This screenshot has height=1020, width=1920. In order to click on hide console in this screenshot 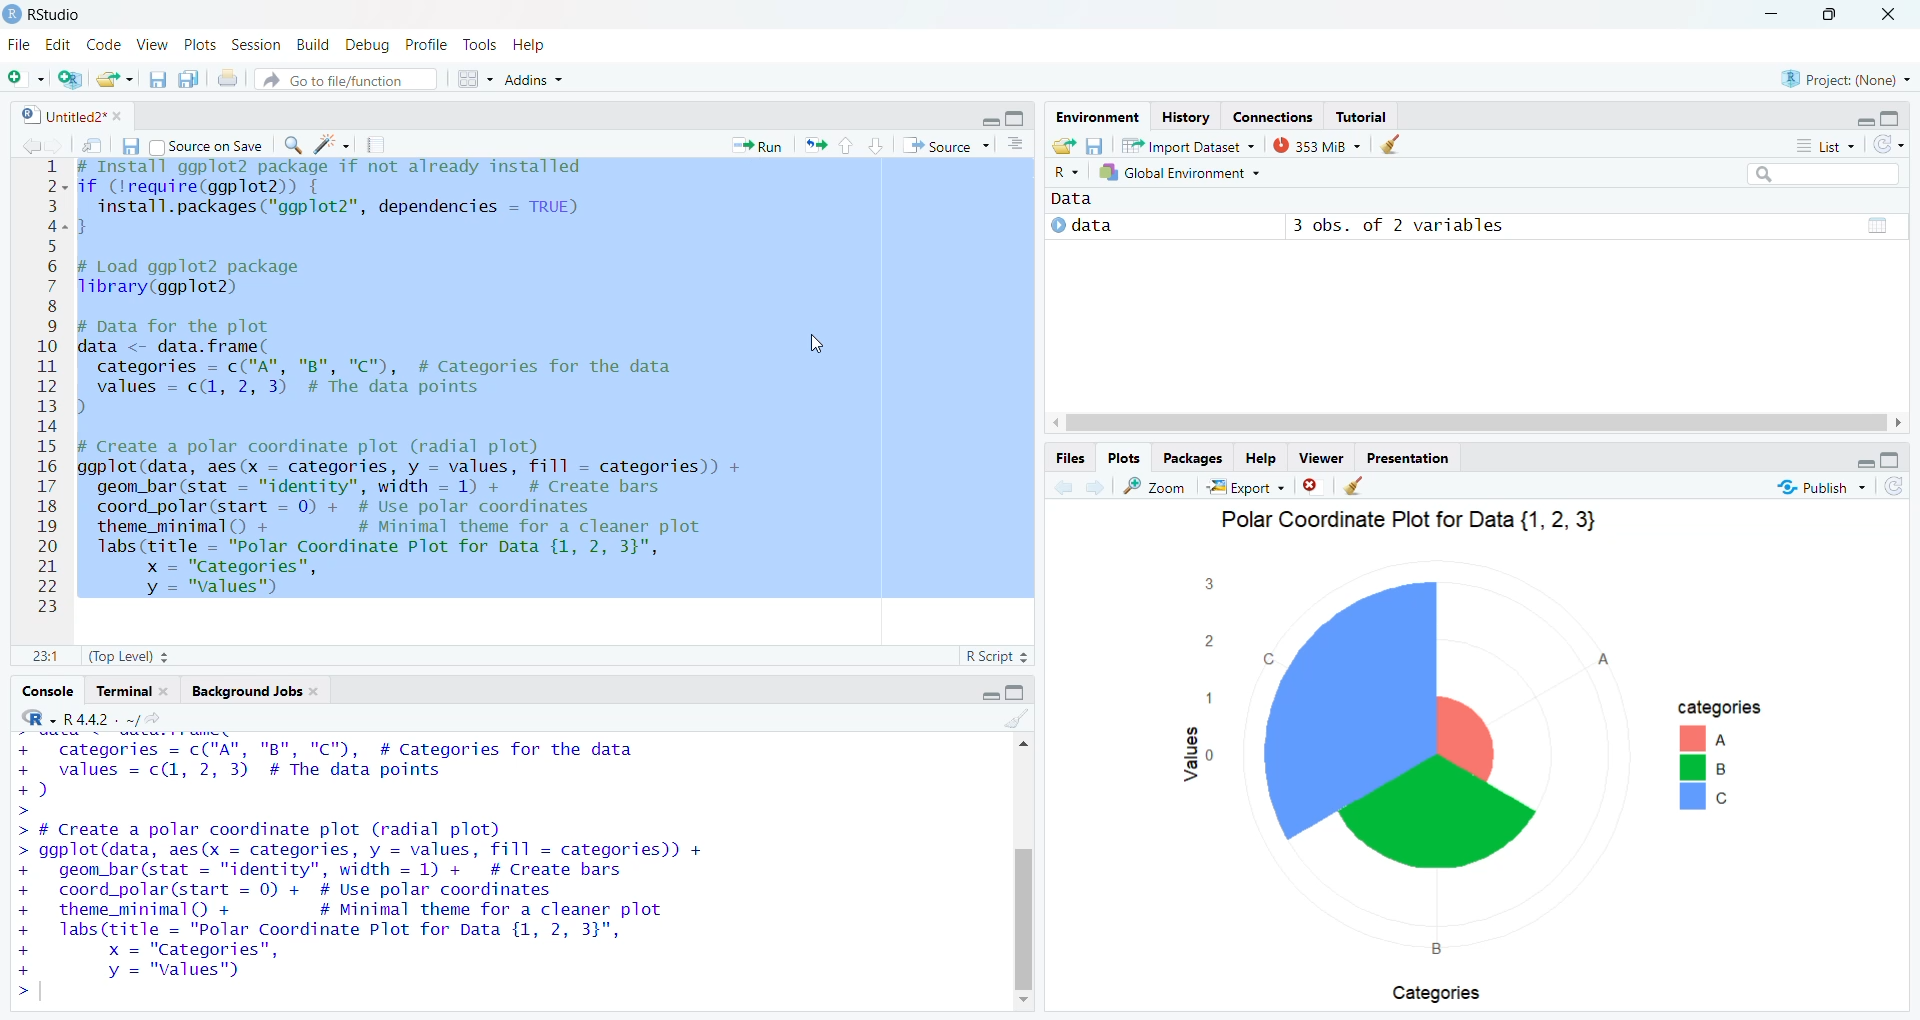, I will do `click(1892, 117)`.